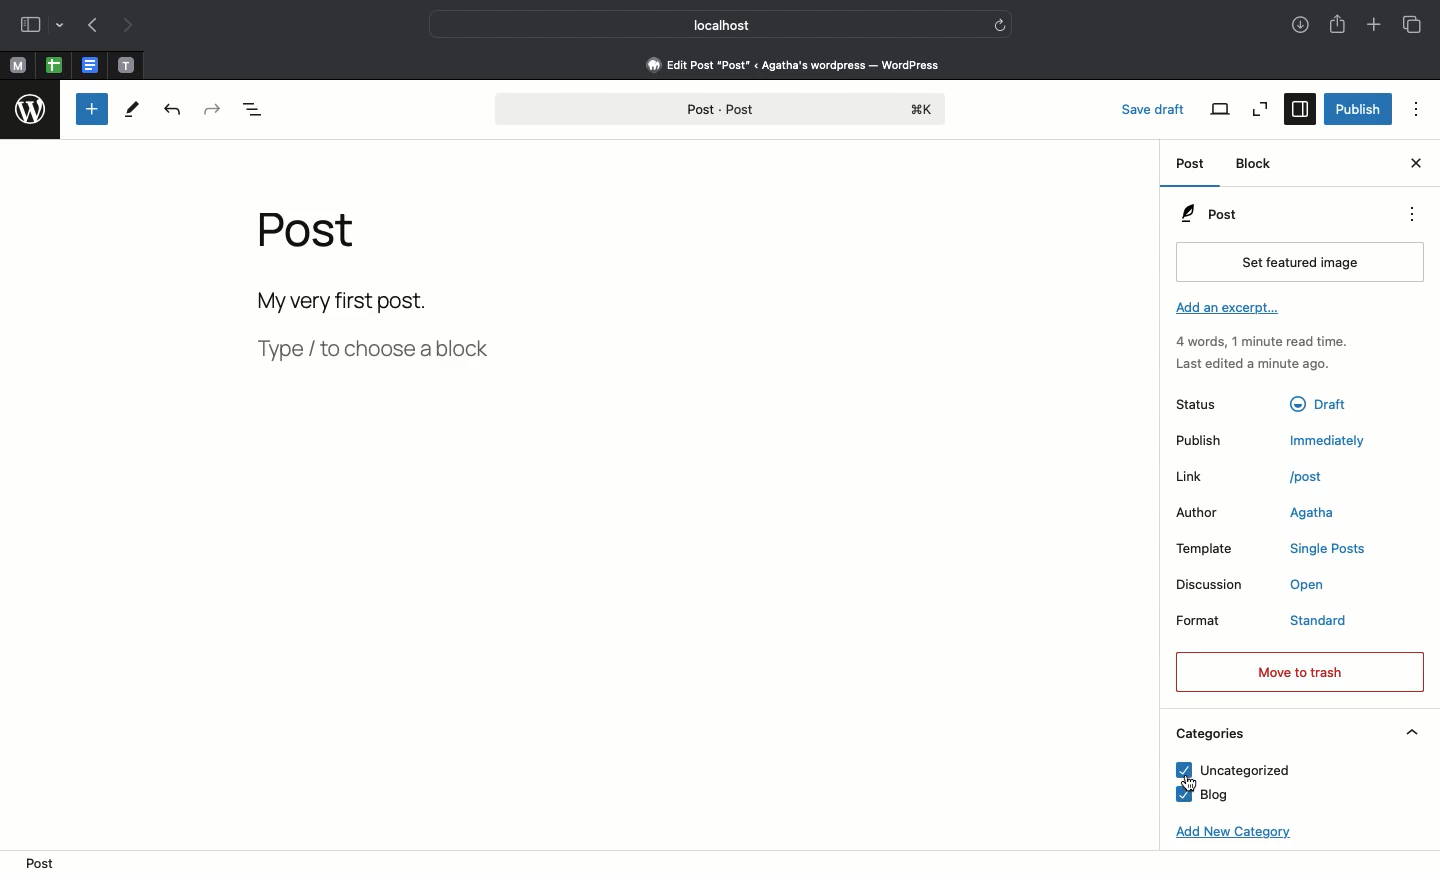 This screenshot has width=1440, height=874. What do you see at coordinates (1358, 107) in the screenshot?
I see `Publish` at bounding box center [1358, 107].